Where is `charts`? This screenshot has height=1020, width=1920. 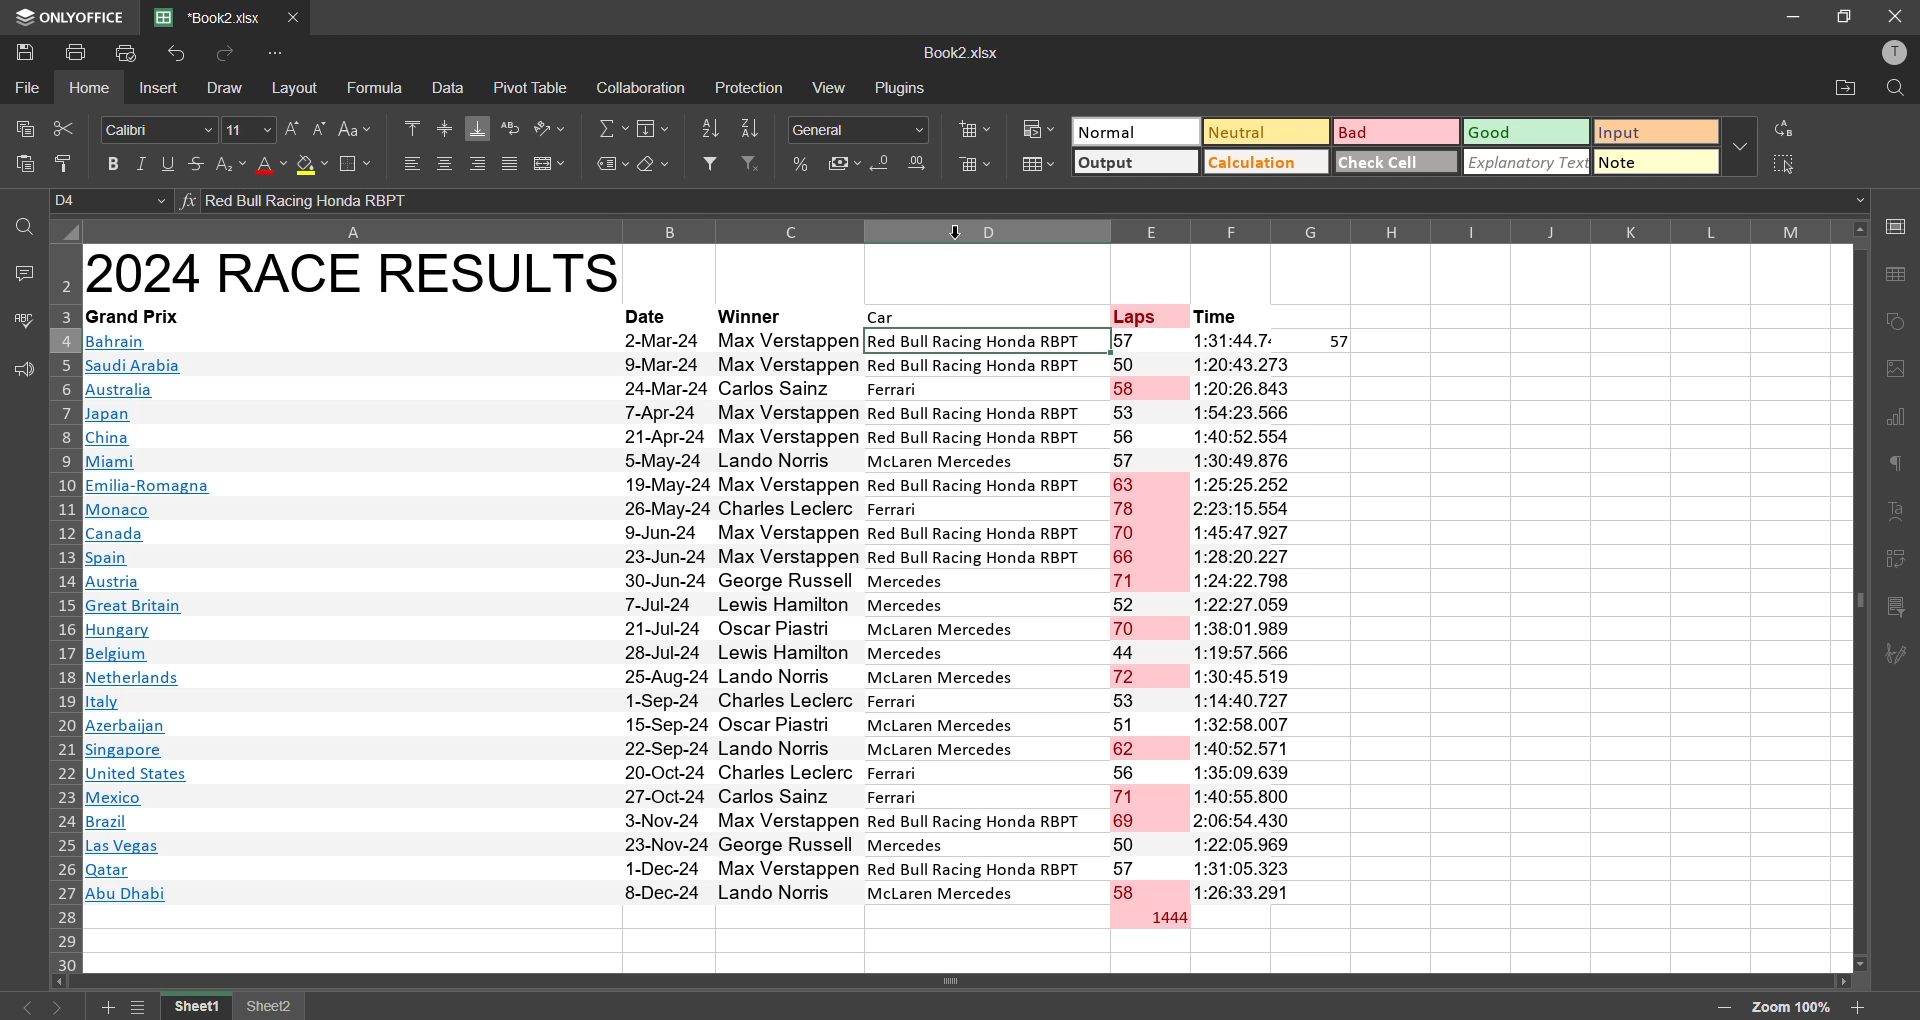
charts is located at coordinates (1897, 419).